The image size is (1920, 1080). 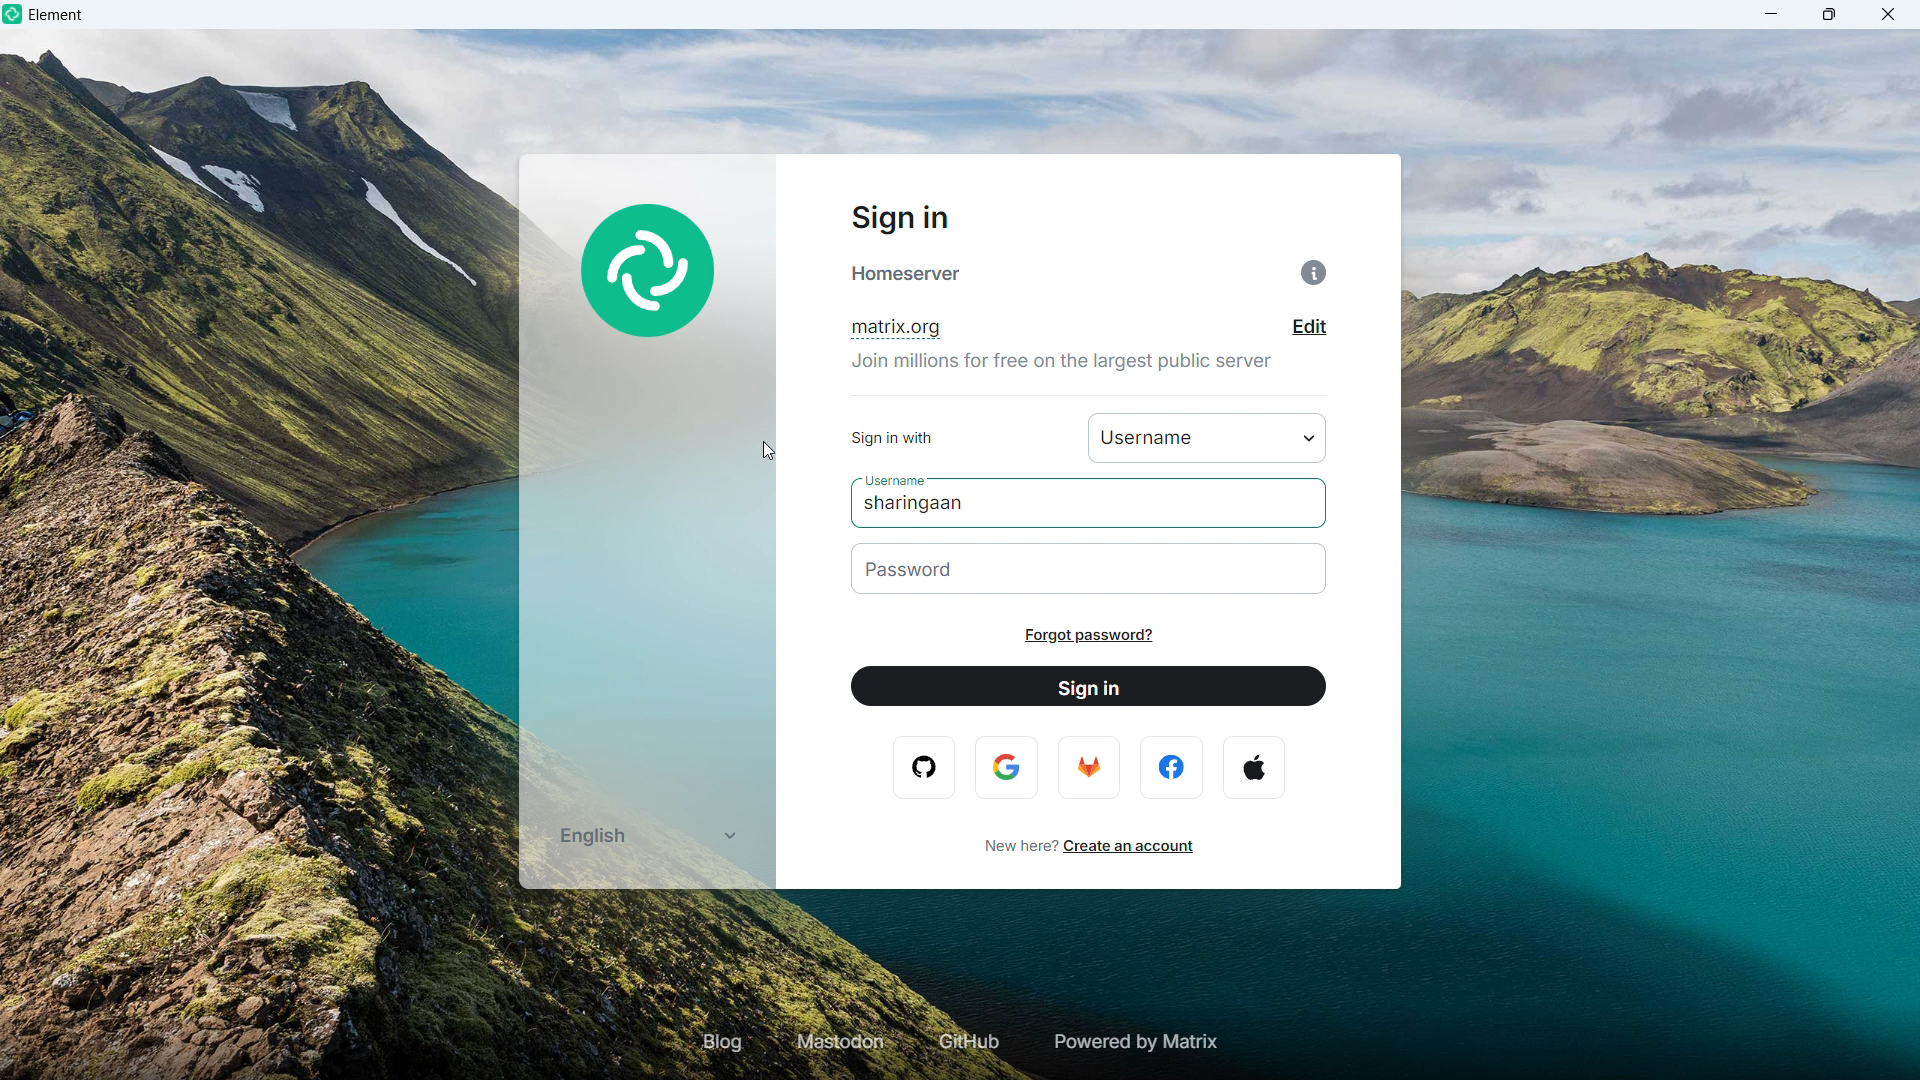 What do you see at coordinates (965, 1043) in the screenshot?
I see `GIT hub ` at bounding box center [965, 1043].